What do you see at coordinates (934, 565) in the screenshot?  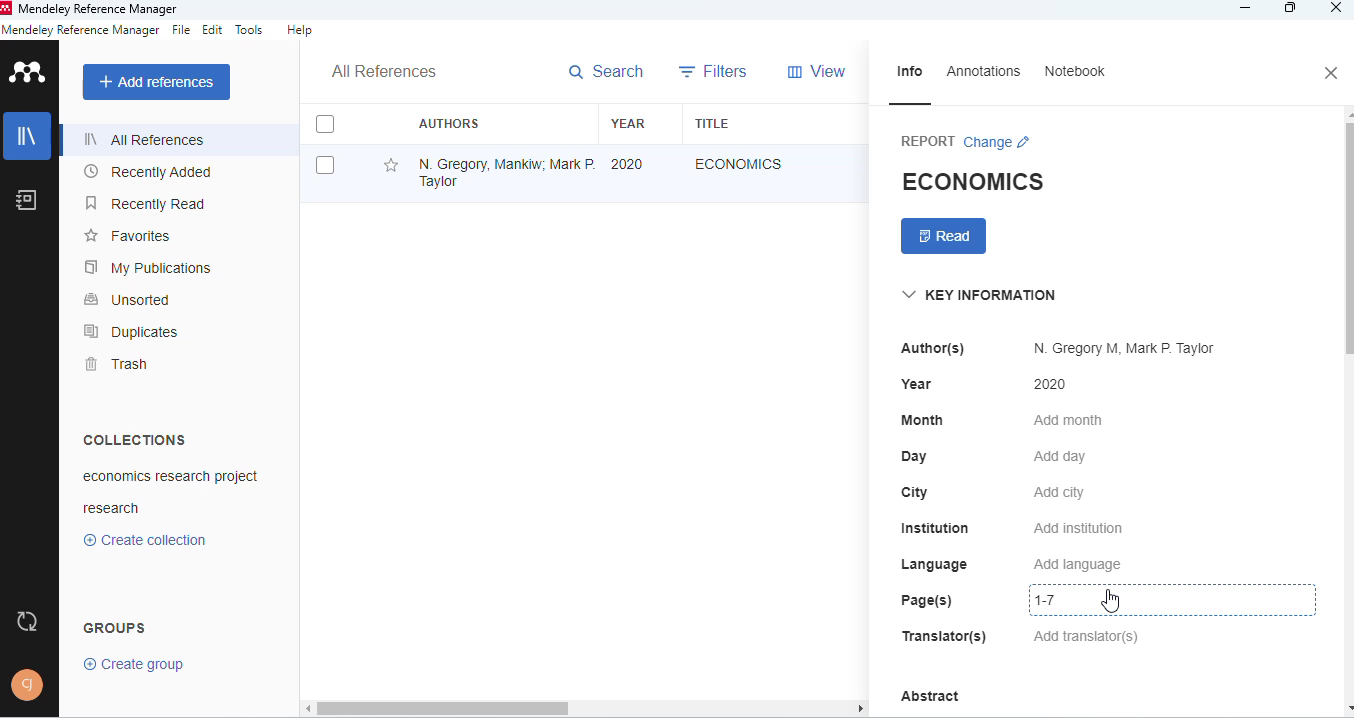 I see `` at bounding box center [934, 565].